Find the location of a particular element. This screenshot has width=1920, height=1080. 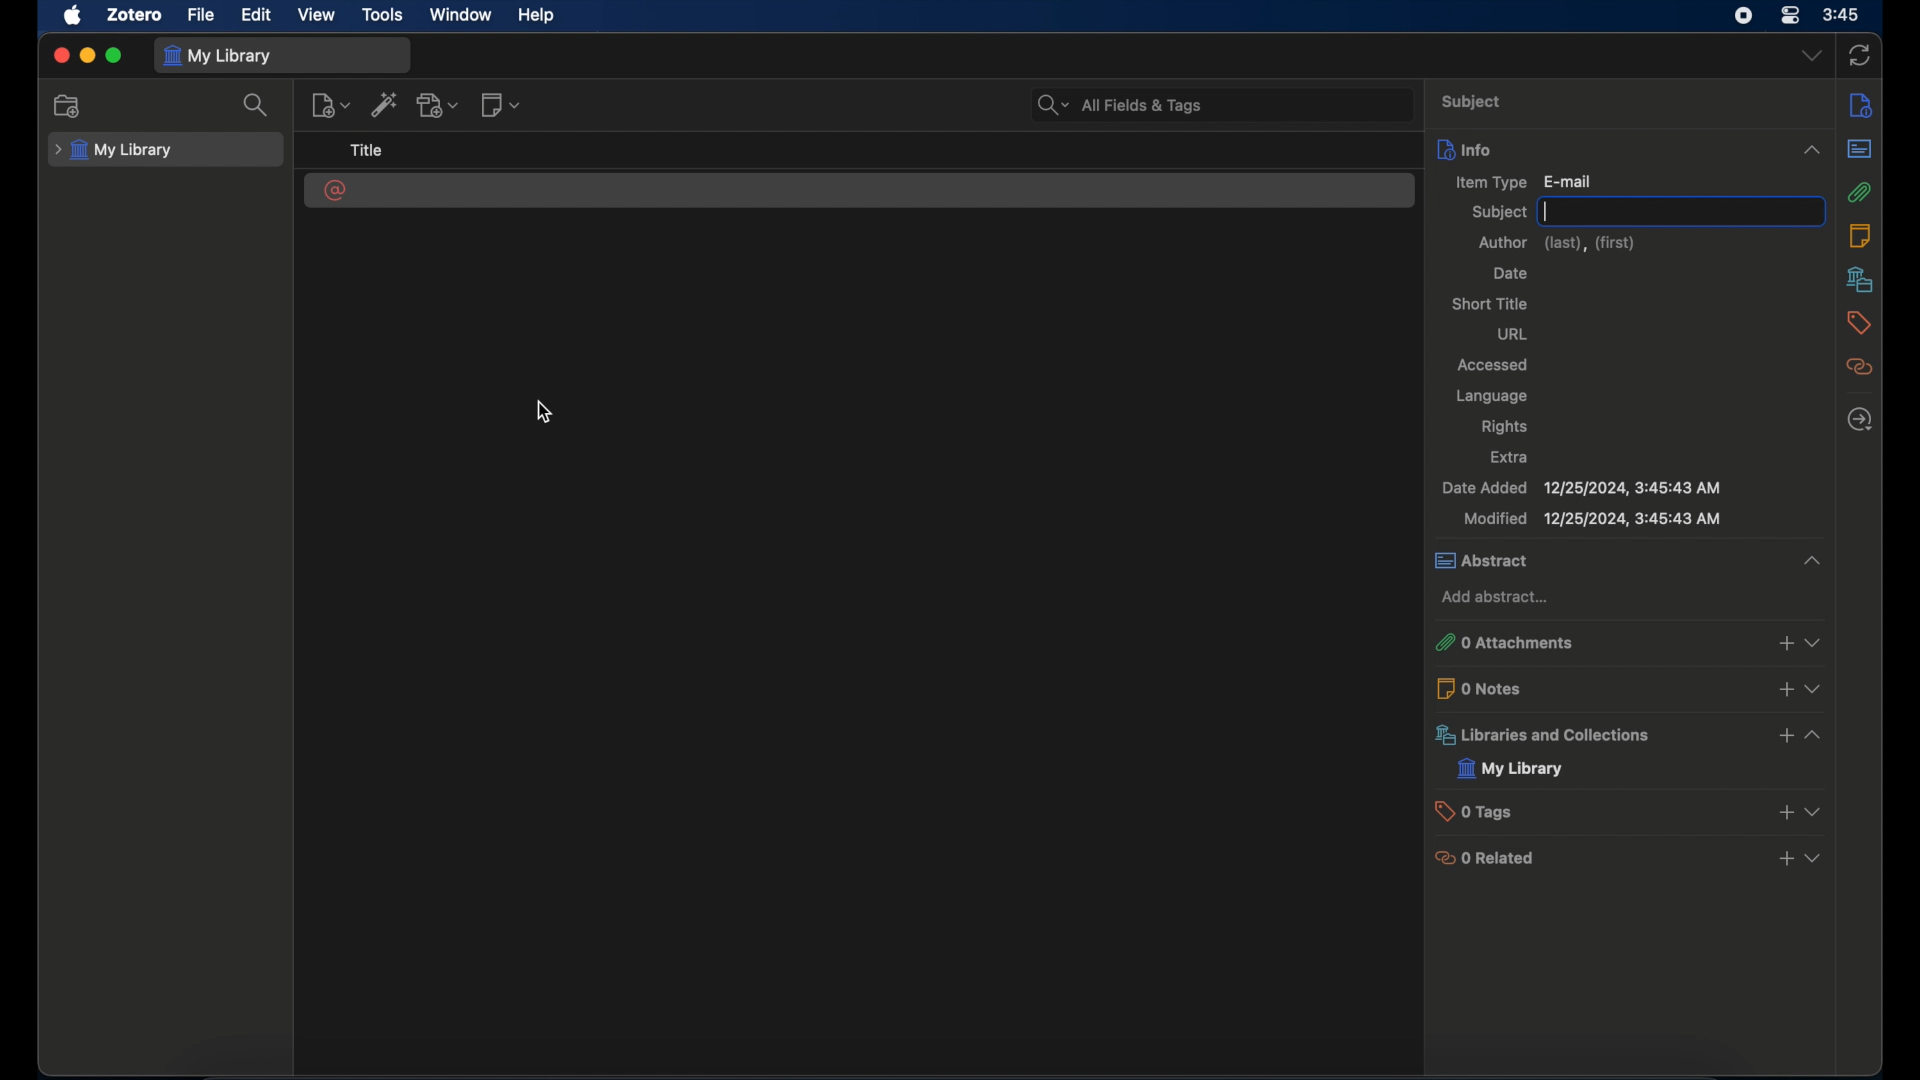

search bar is located at coordinates (1118, 104).